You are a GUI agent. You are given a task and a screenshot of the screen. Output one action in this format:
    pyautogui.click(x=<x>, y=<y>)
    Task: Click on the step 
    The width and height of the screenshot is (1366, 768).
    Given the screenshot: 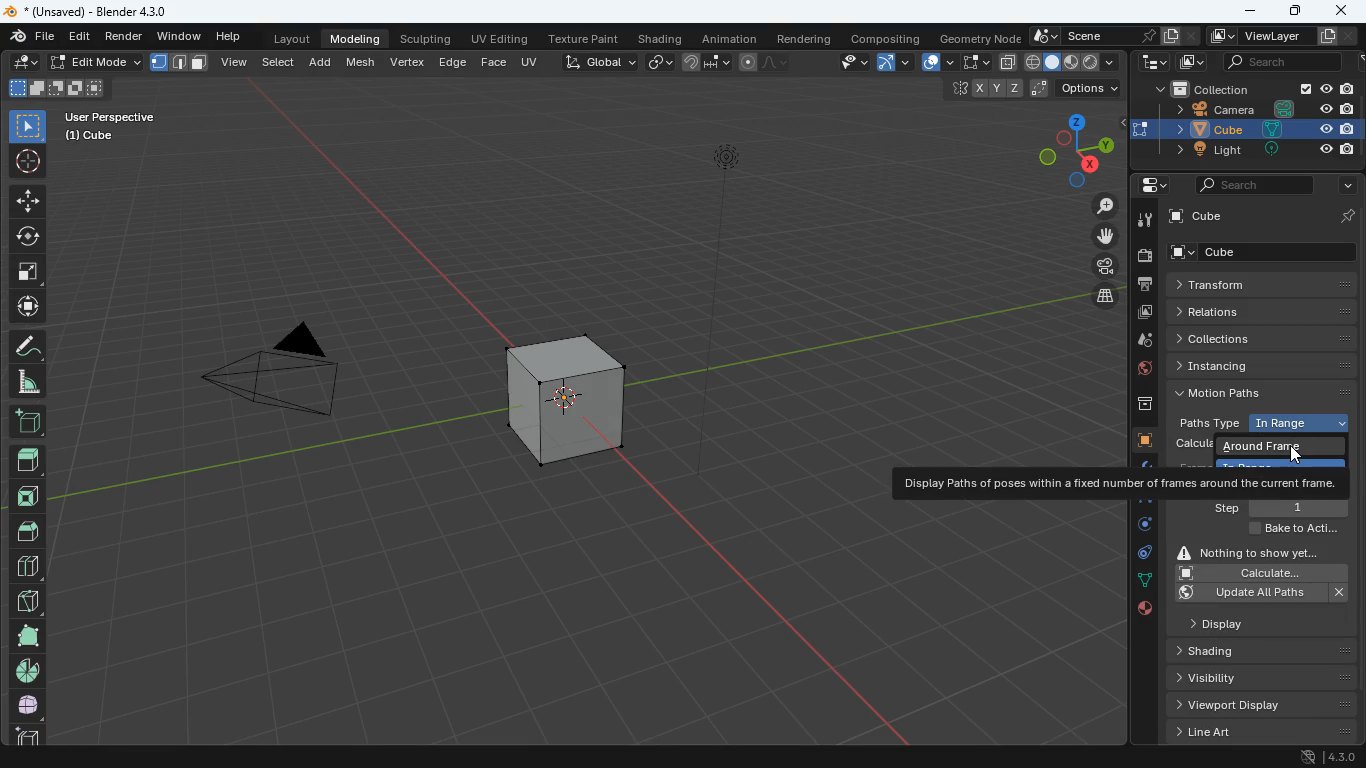 What is the action you would take?
    pyautogui.click(x=1279, y=507)
    